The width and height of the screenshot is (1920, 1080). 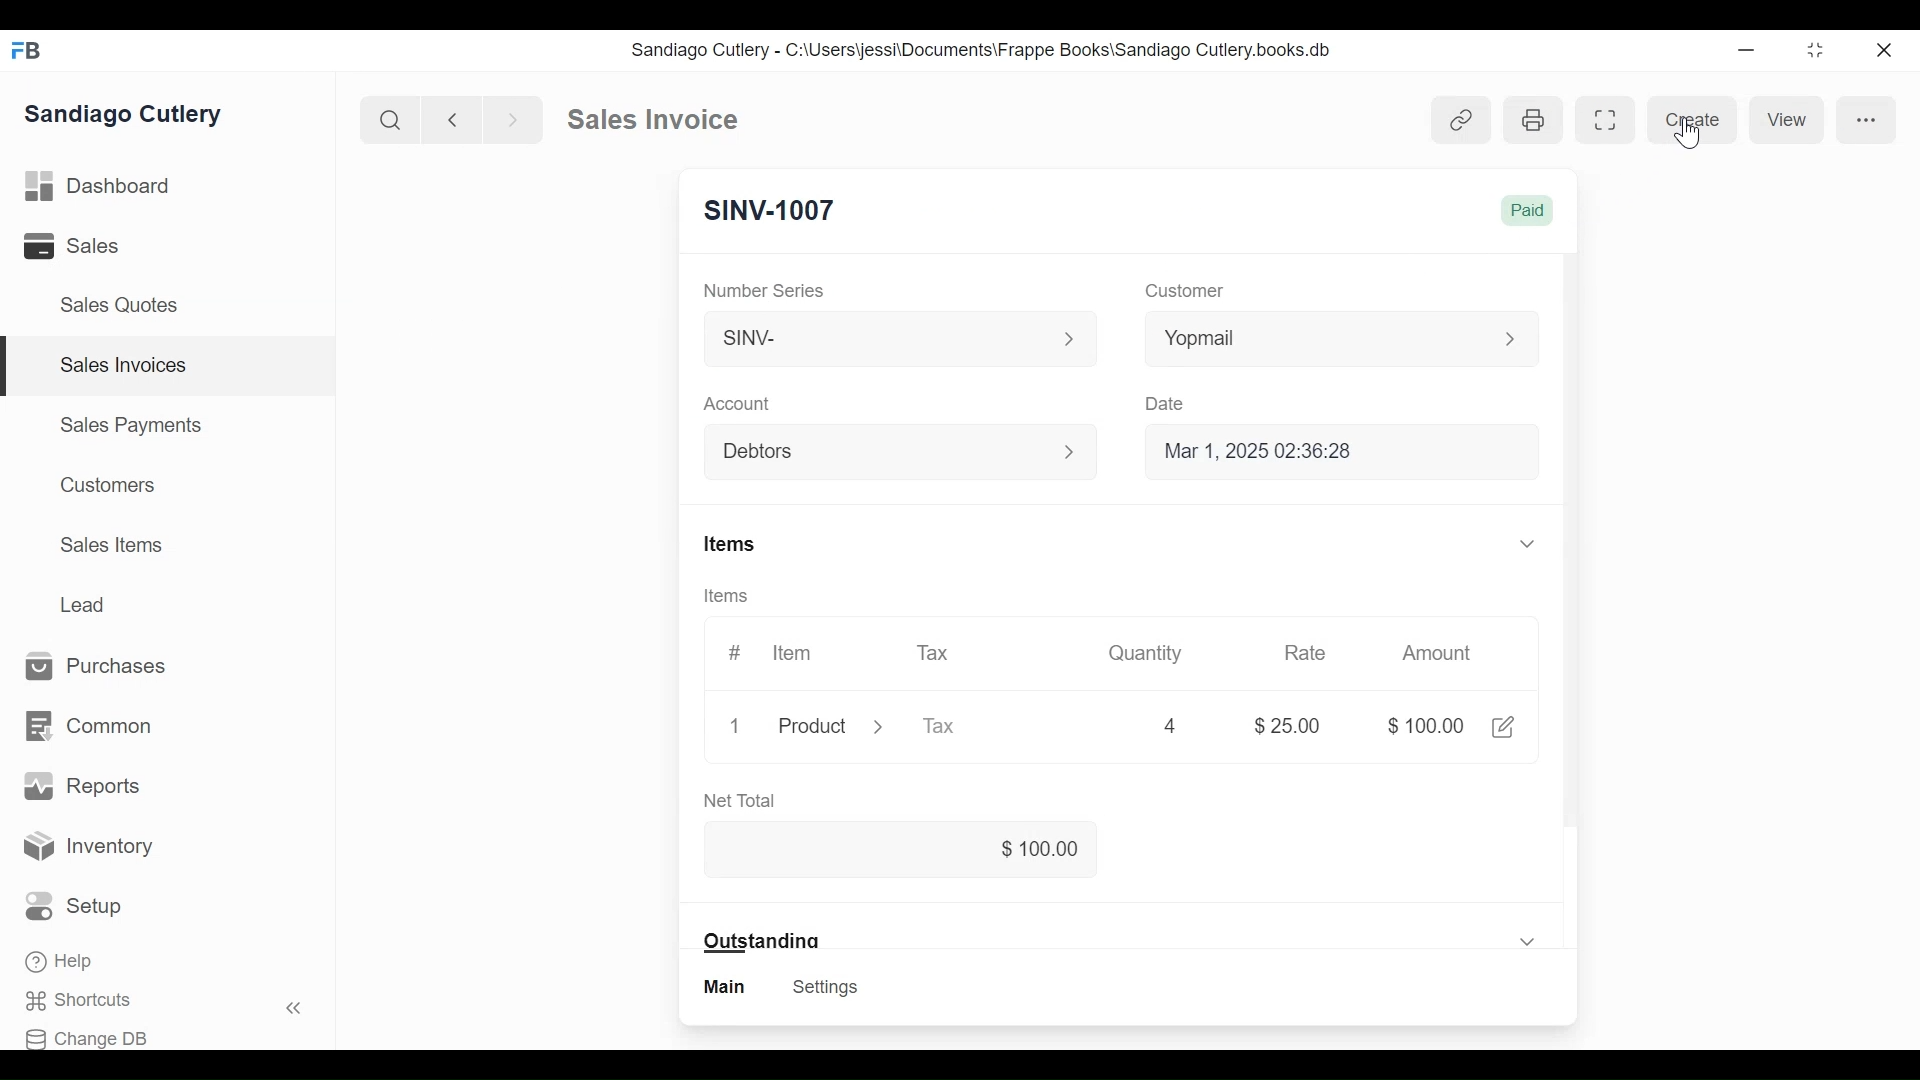 I want to click on Customers, so click(x=110, y=484).